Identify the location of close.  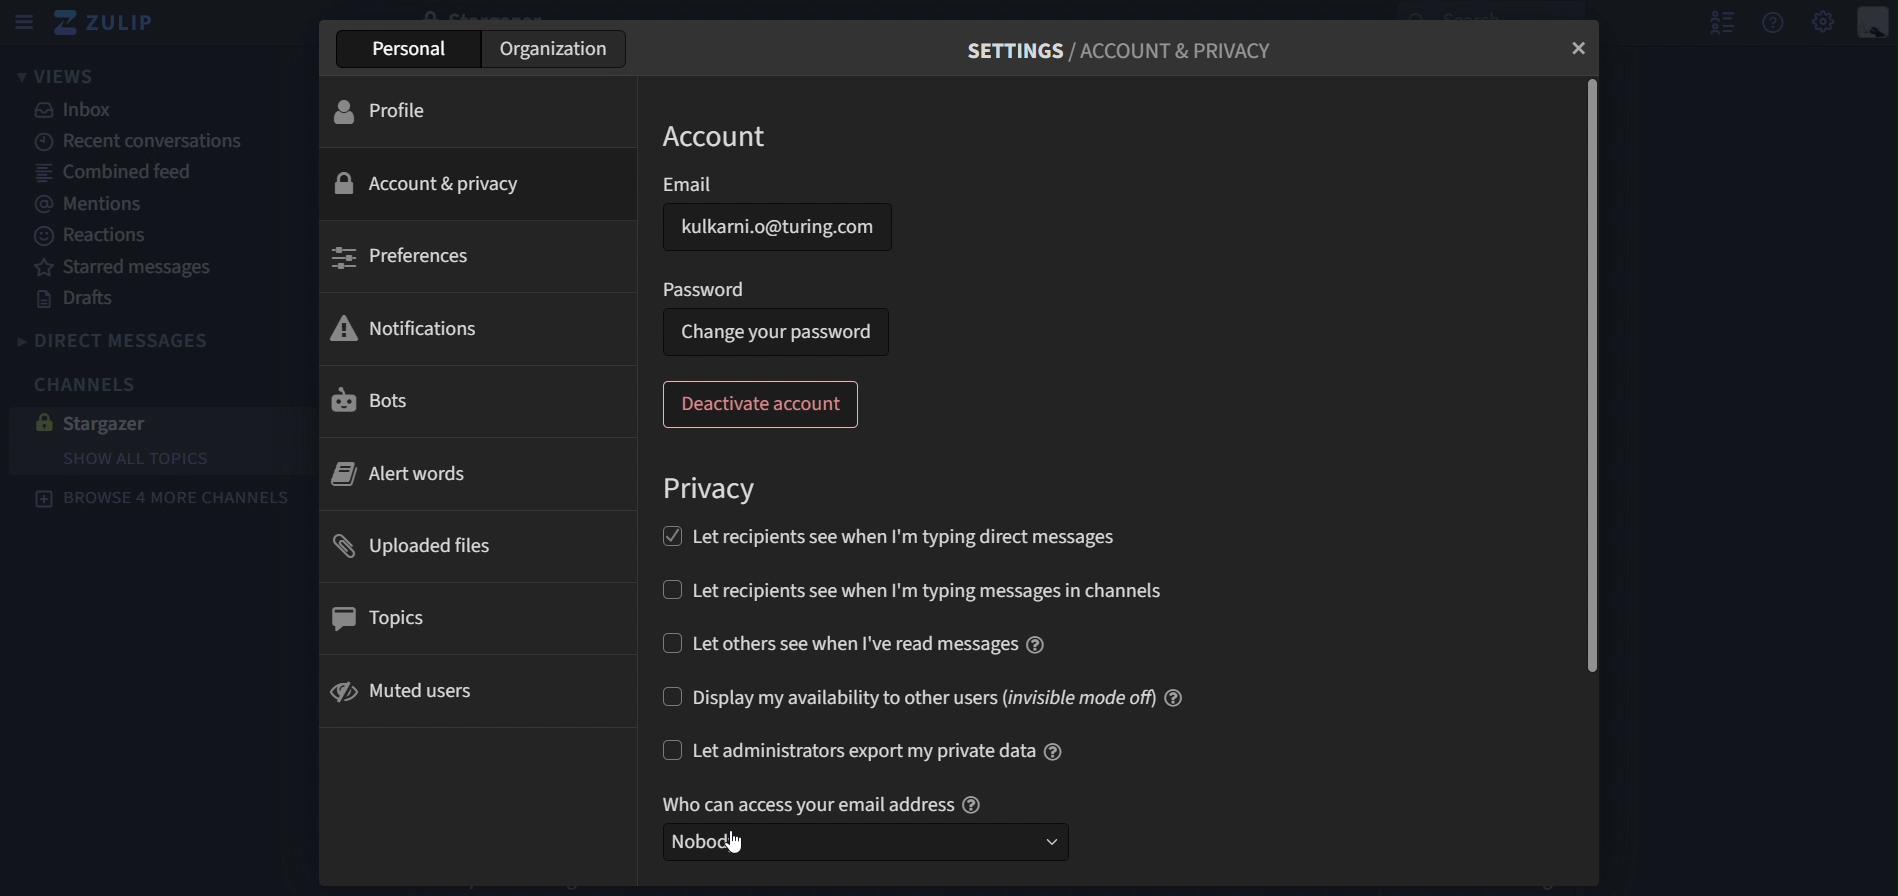
(1580, 47).